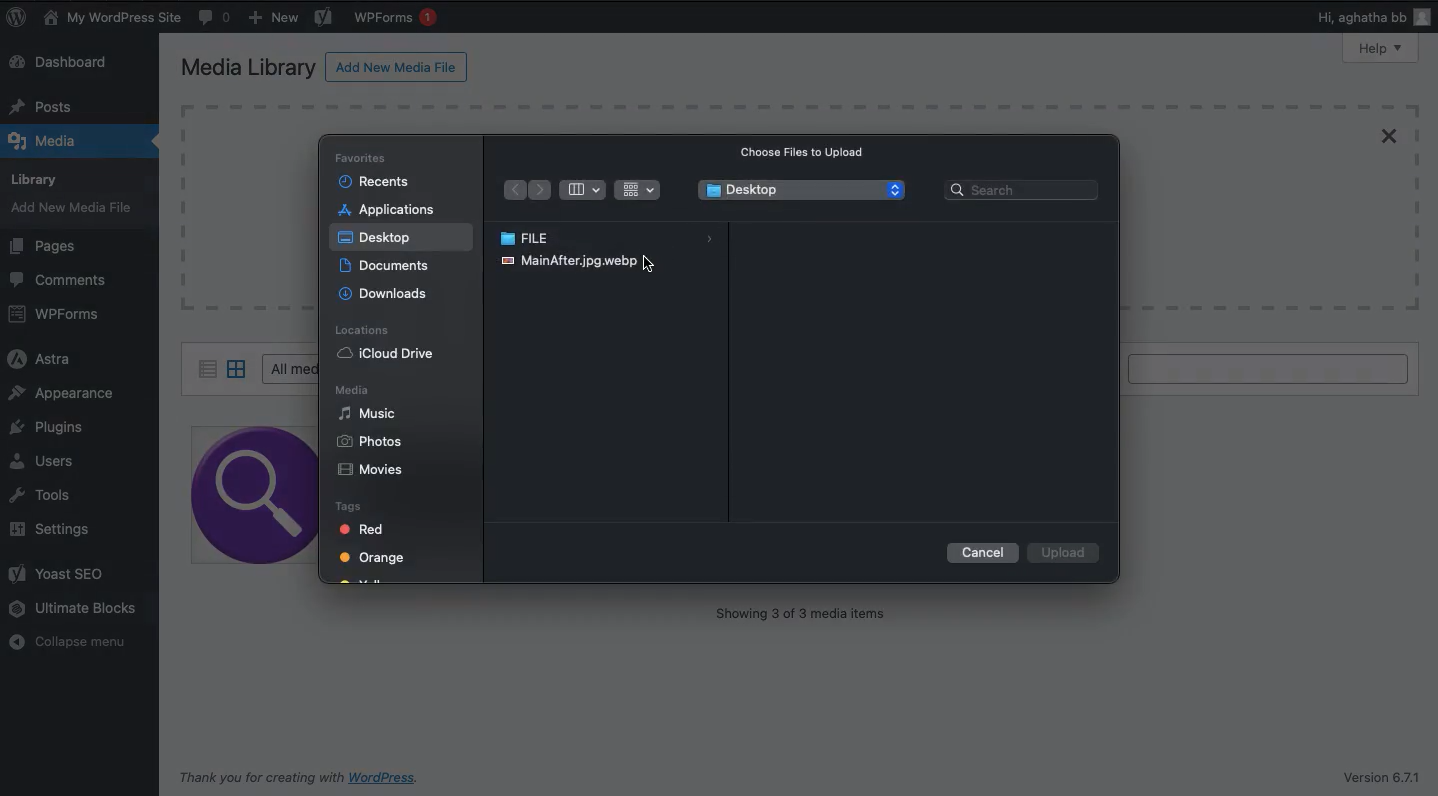  What do you see at coordinates (385, 294) in the screenshot?
I see `Downloads` at bounding box center [385, 294].